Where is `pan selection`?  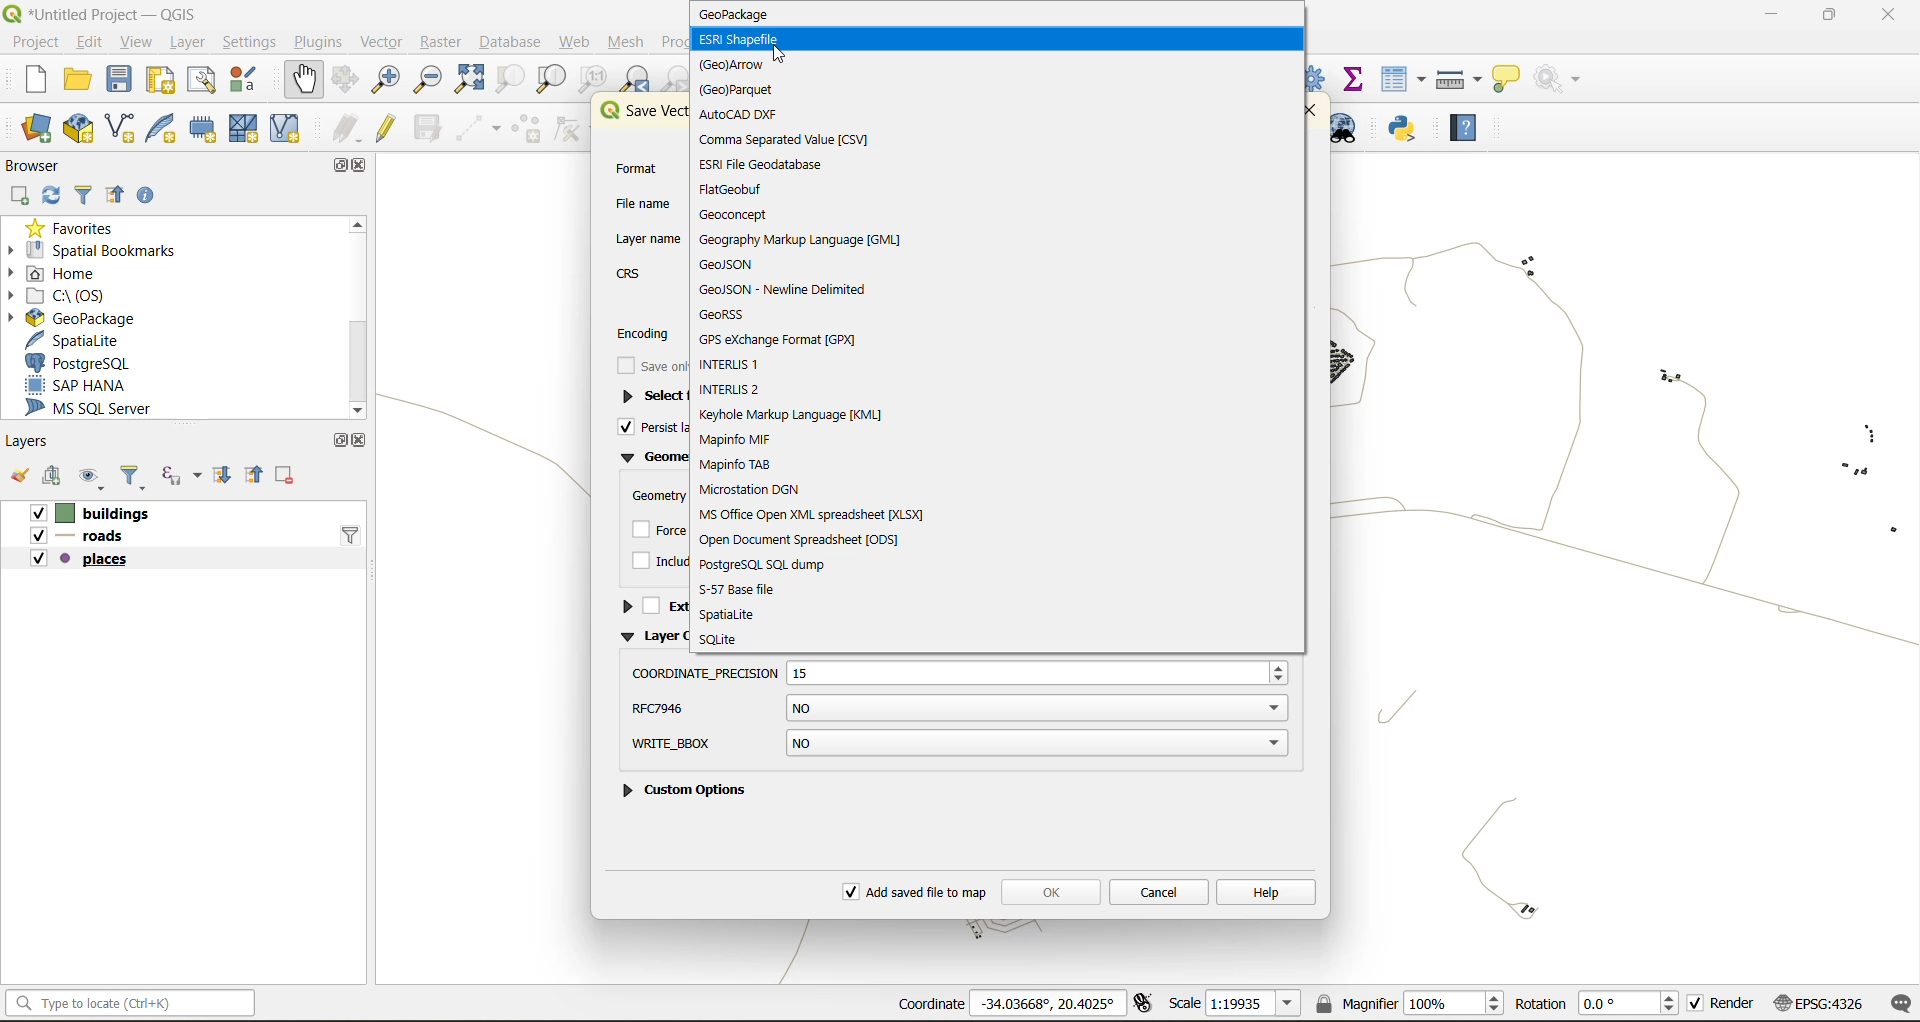
pan selection is located at coordinates (344, 79).